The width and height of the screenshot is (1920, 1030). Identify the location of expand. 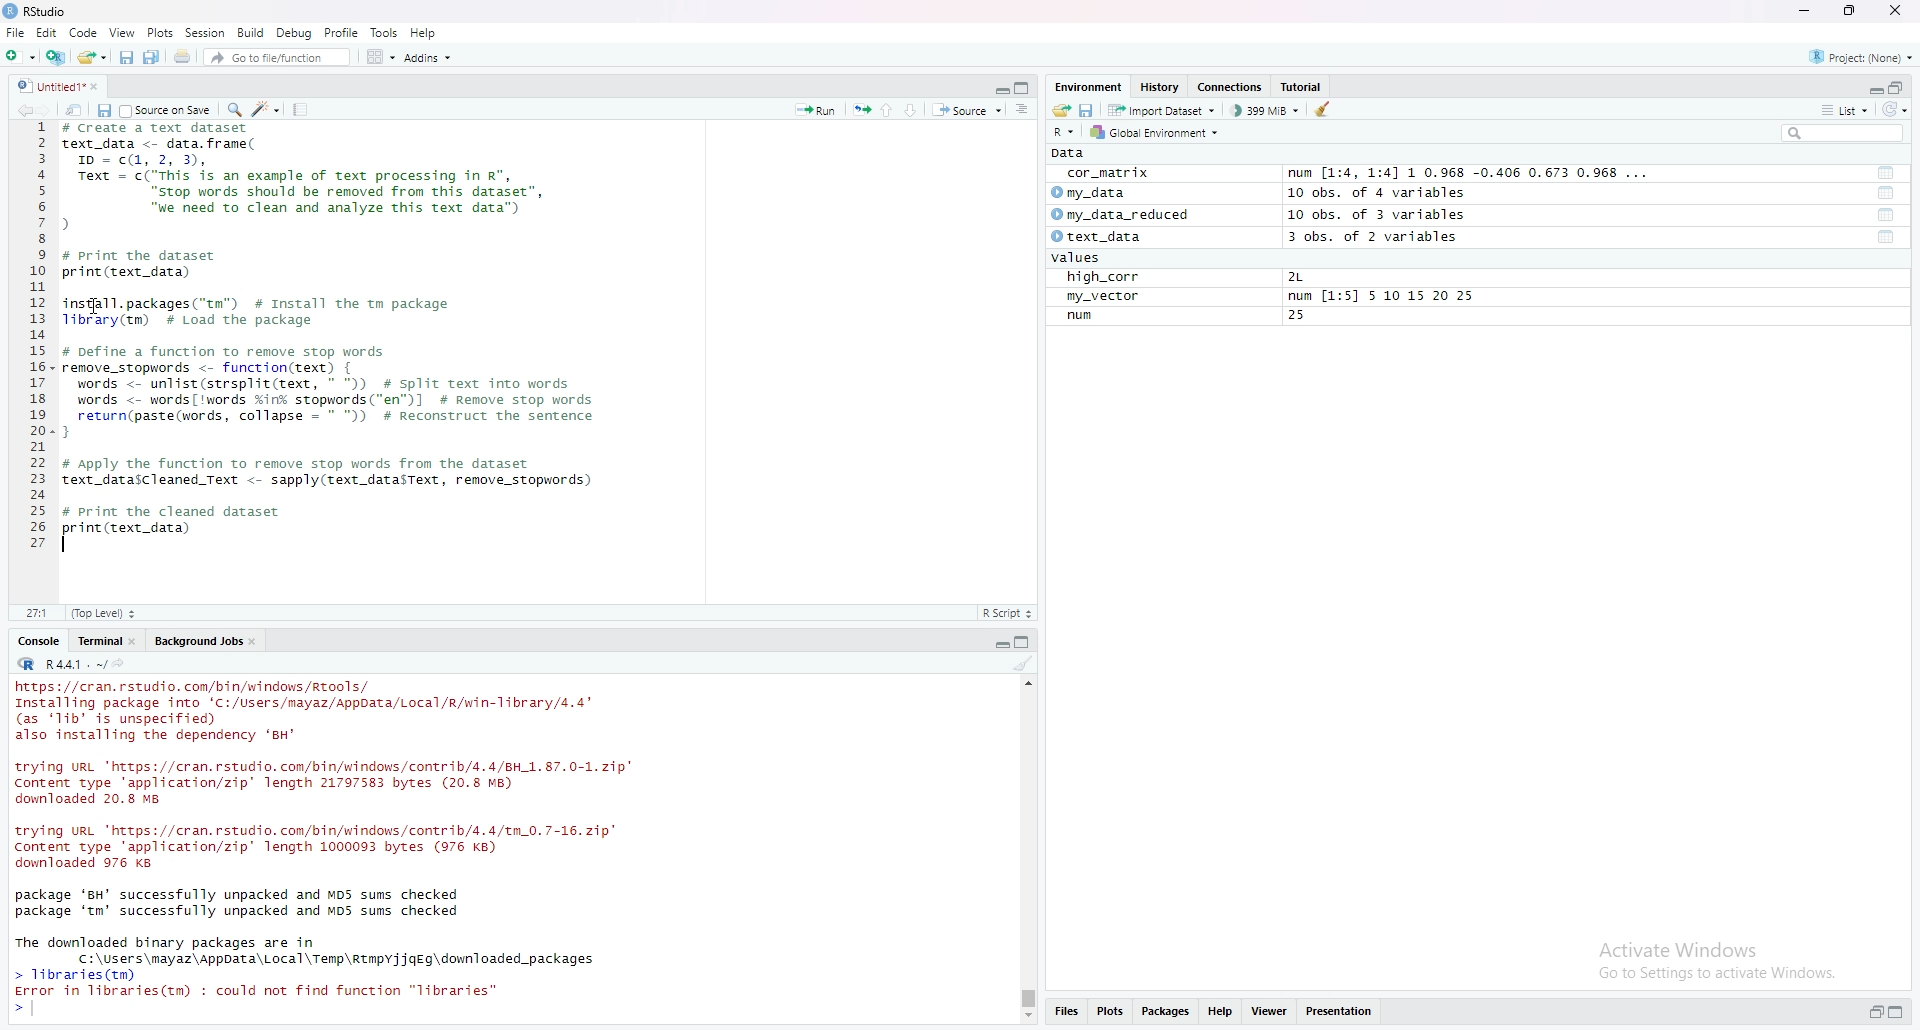
(999, 645).